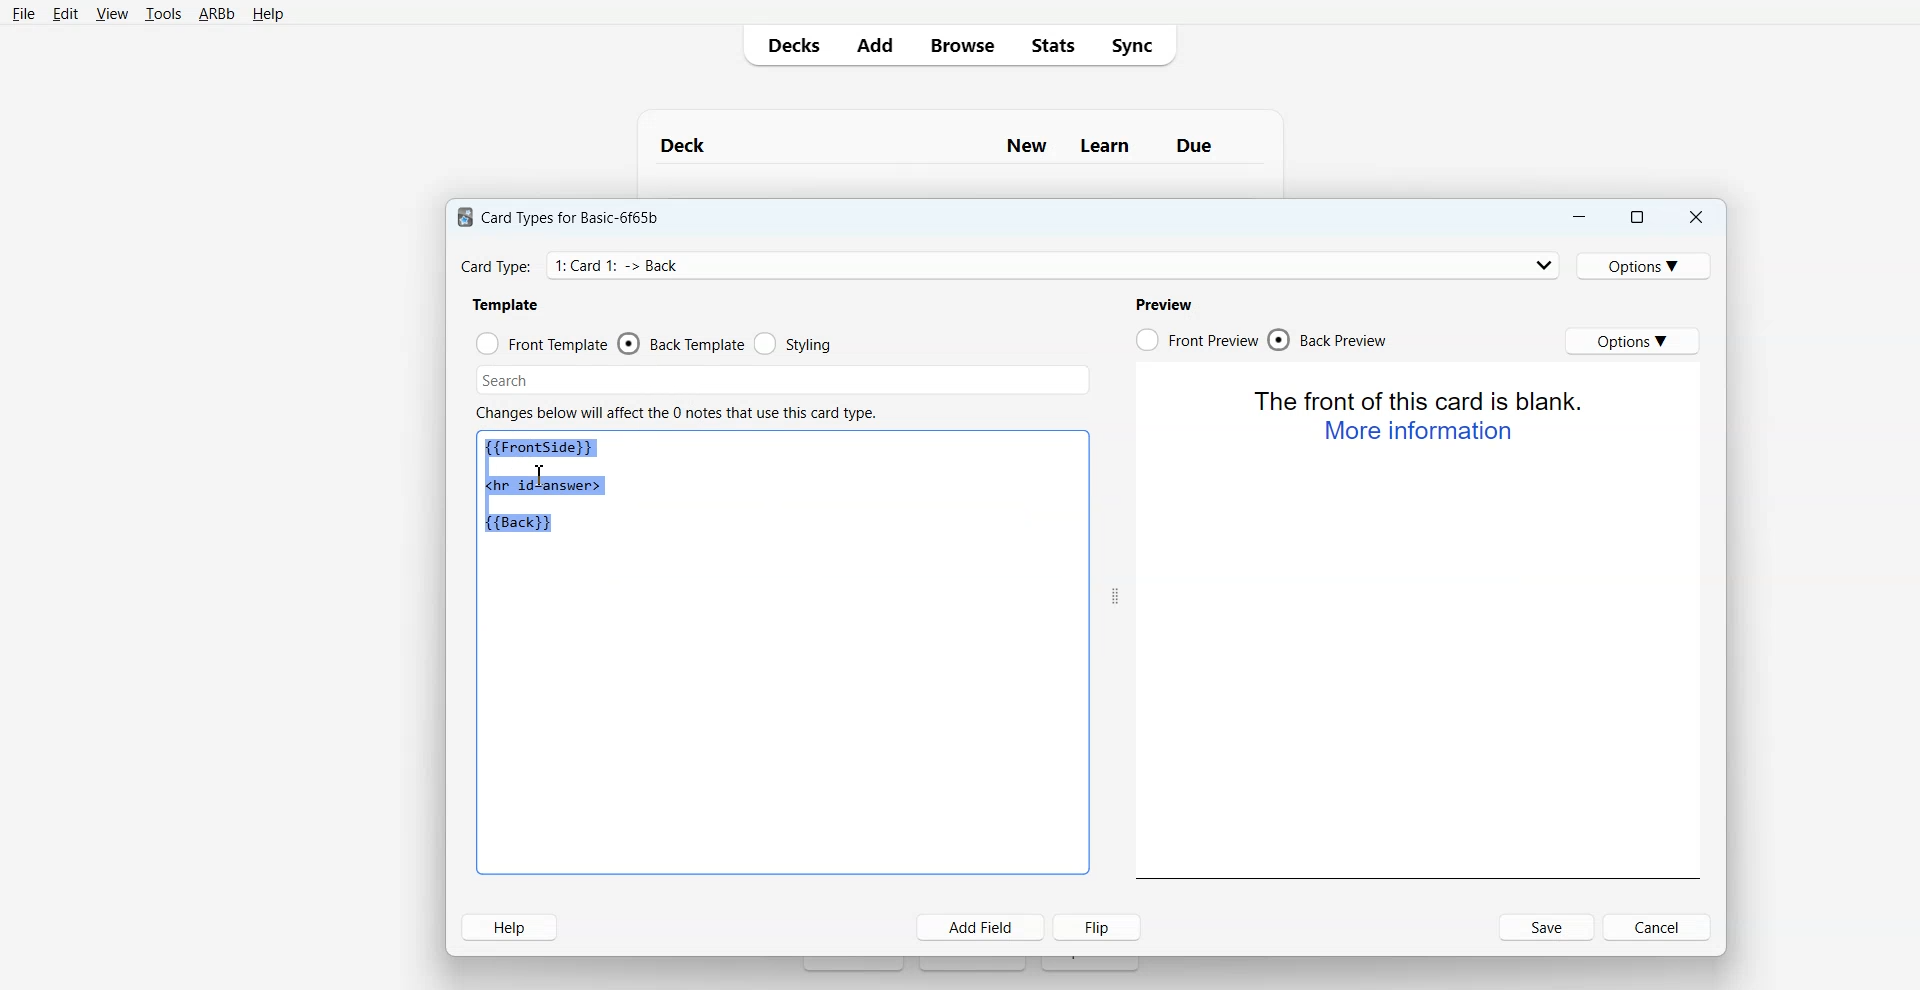  Describe the element at coordinates (217, 14) in the screenshot. I see `ARBb` at that location.